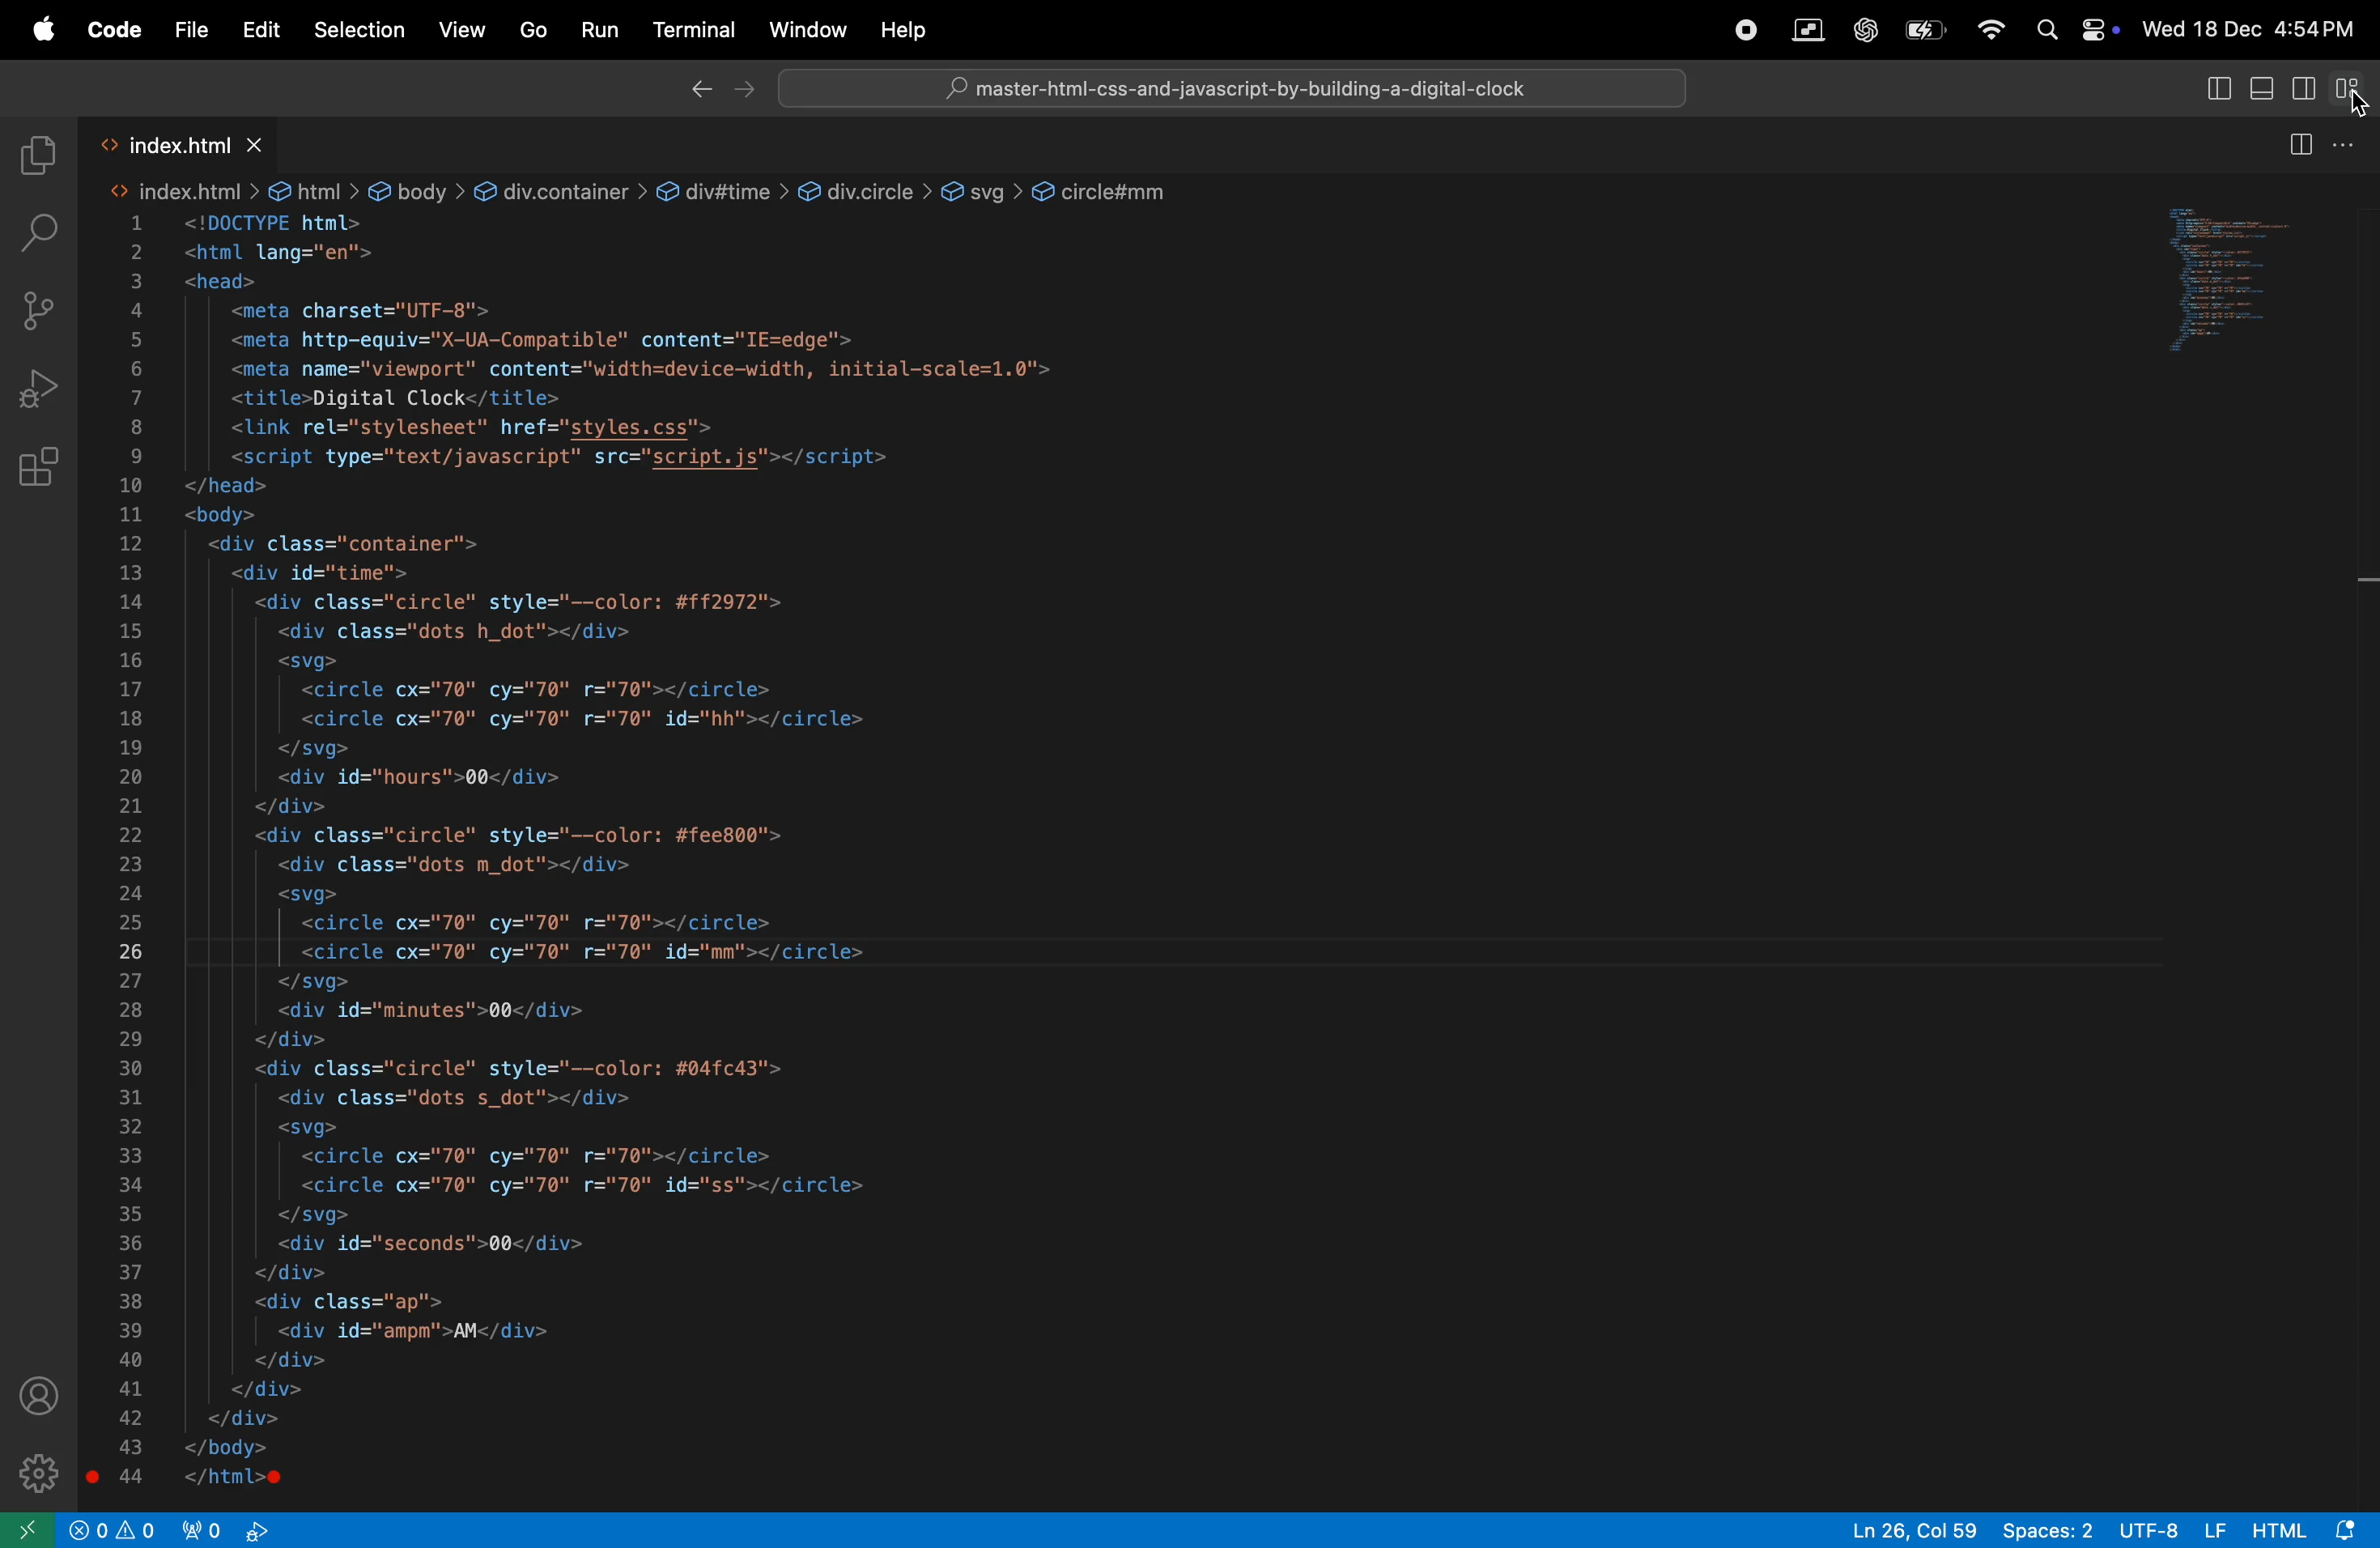  Describe the element at coordinates (1922, 33) in the screenshot. I see `battery` at that location.